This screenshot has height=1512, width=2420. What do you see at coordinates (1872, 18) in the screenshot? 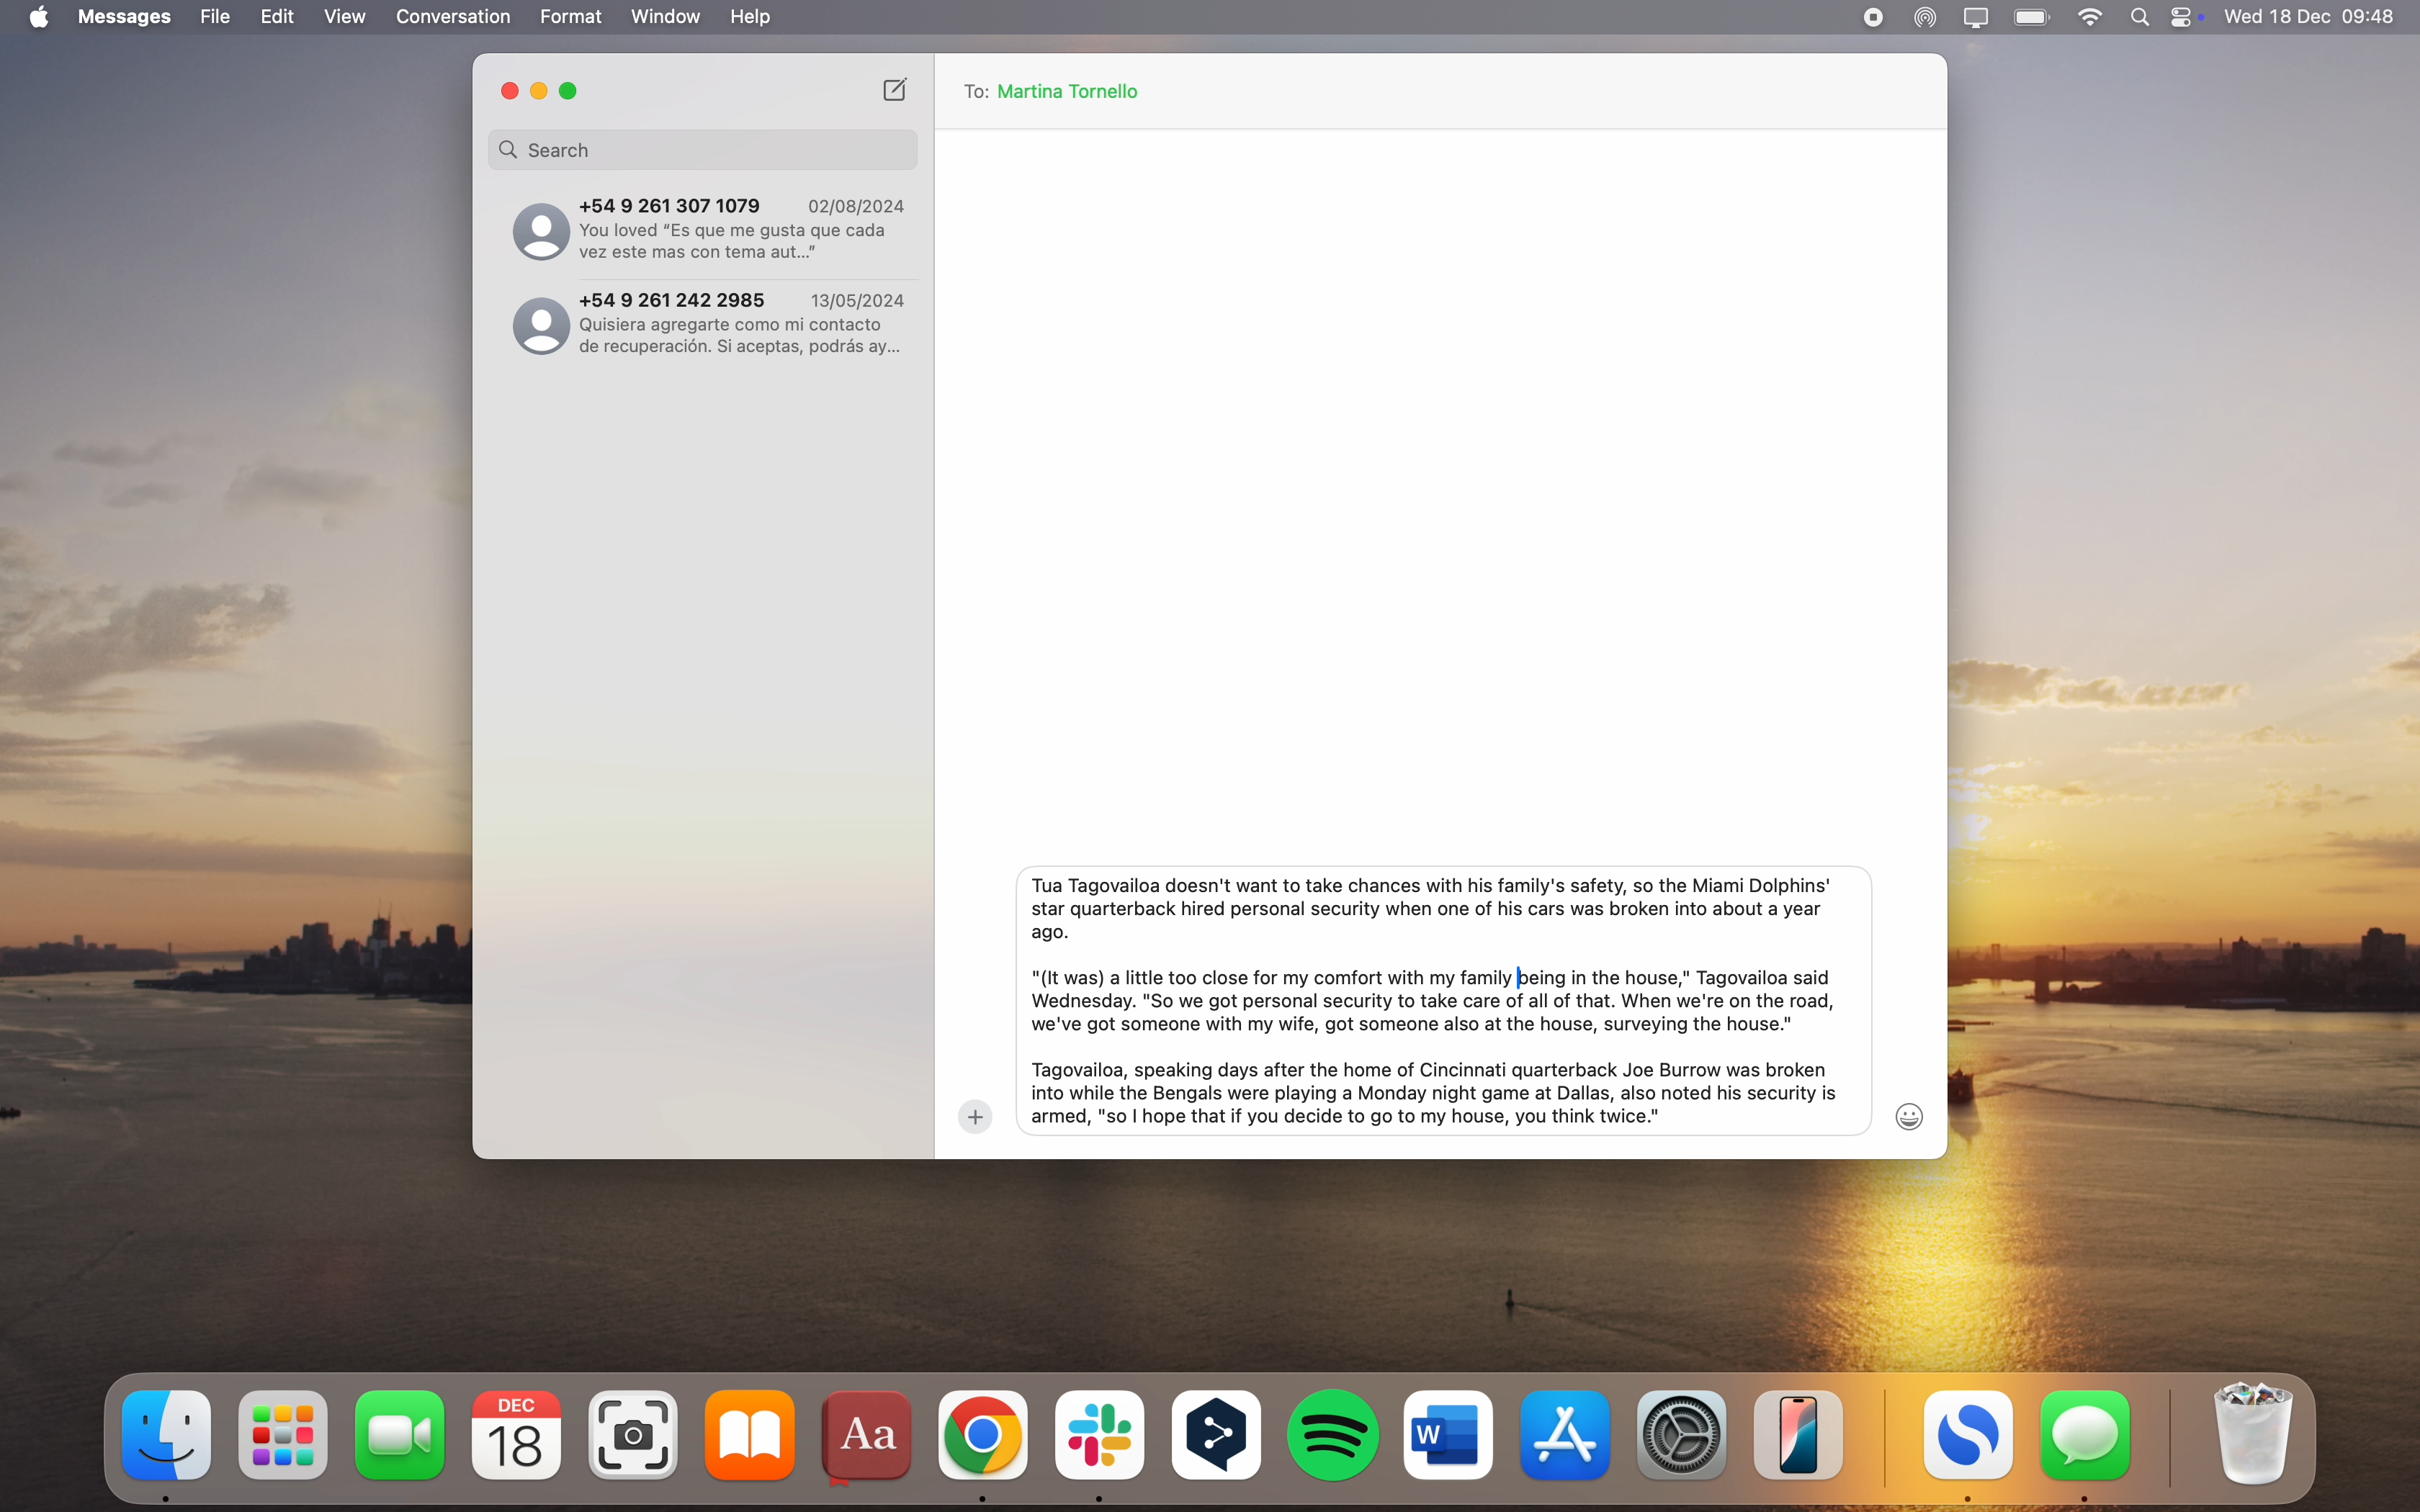
I see `stop recording` at bounding box center [1872, 18].